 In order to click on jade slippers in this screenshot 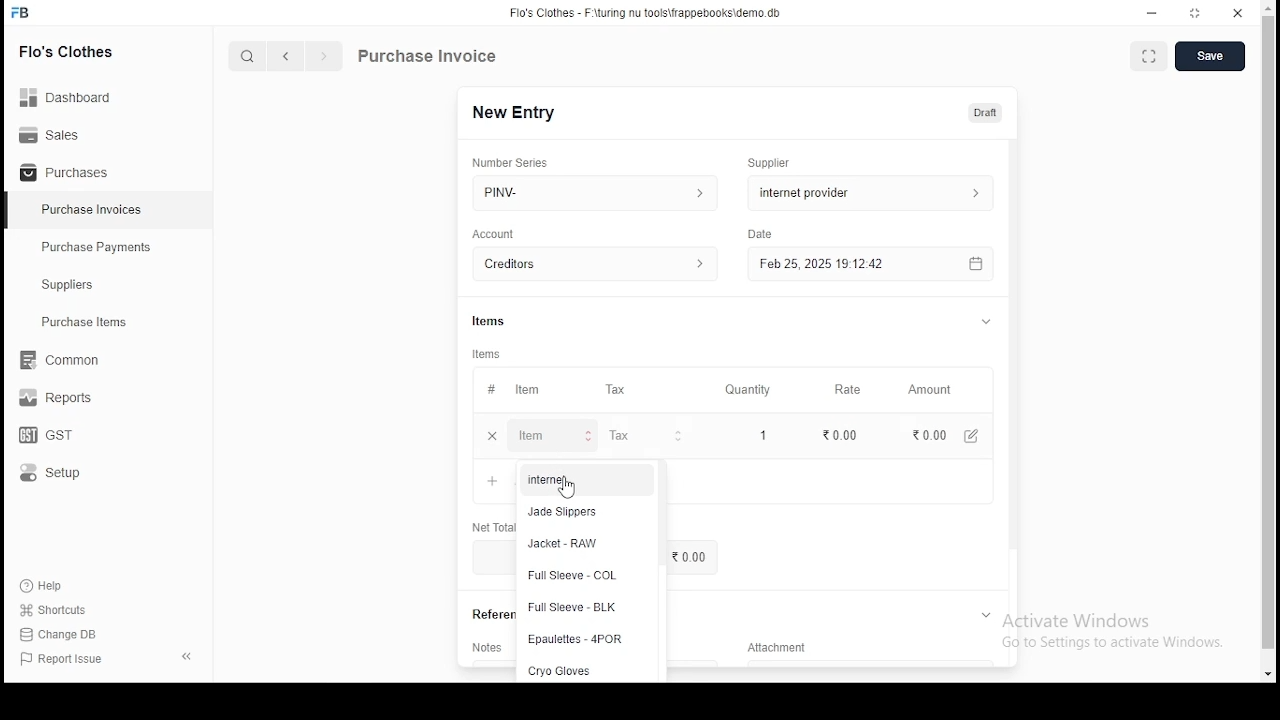, I will do `click(574, 513)`.